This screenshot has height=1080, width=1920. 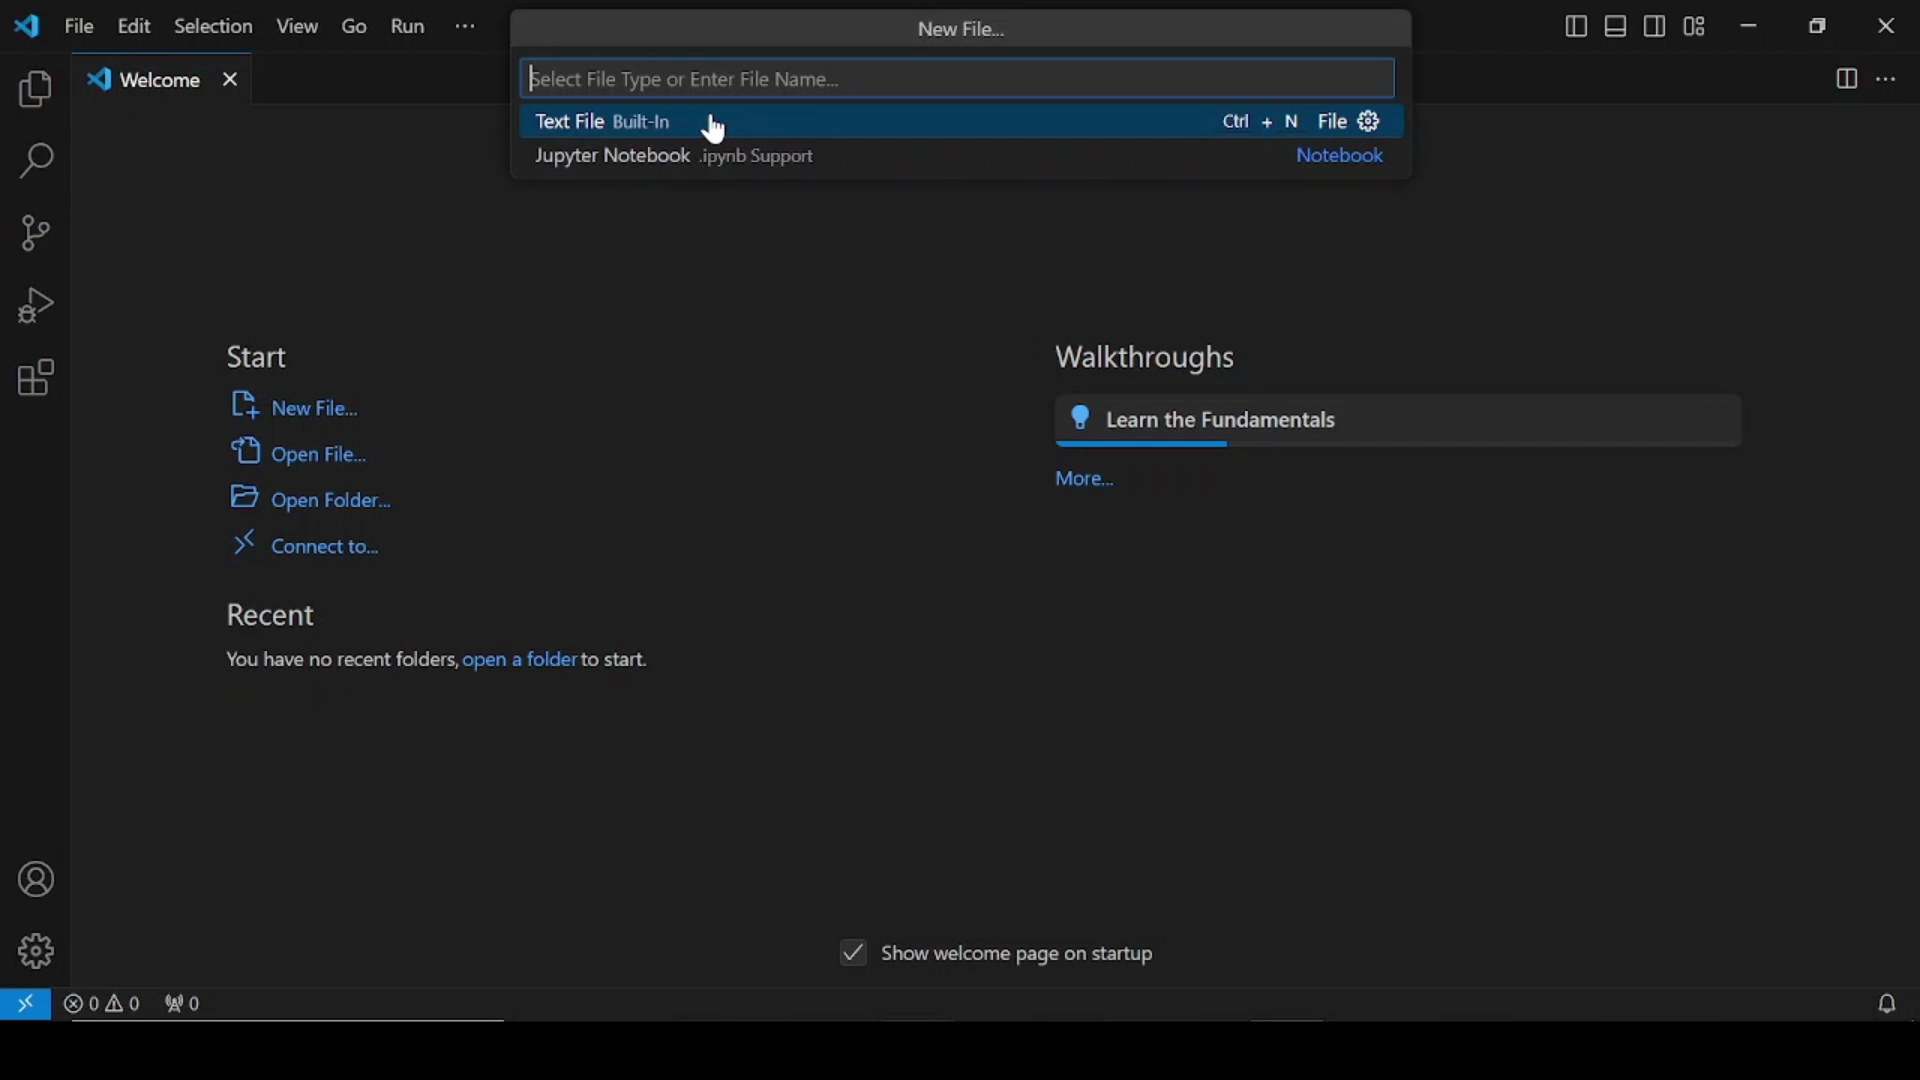 I want to click on run, so click(x=408, y=27).